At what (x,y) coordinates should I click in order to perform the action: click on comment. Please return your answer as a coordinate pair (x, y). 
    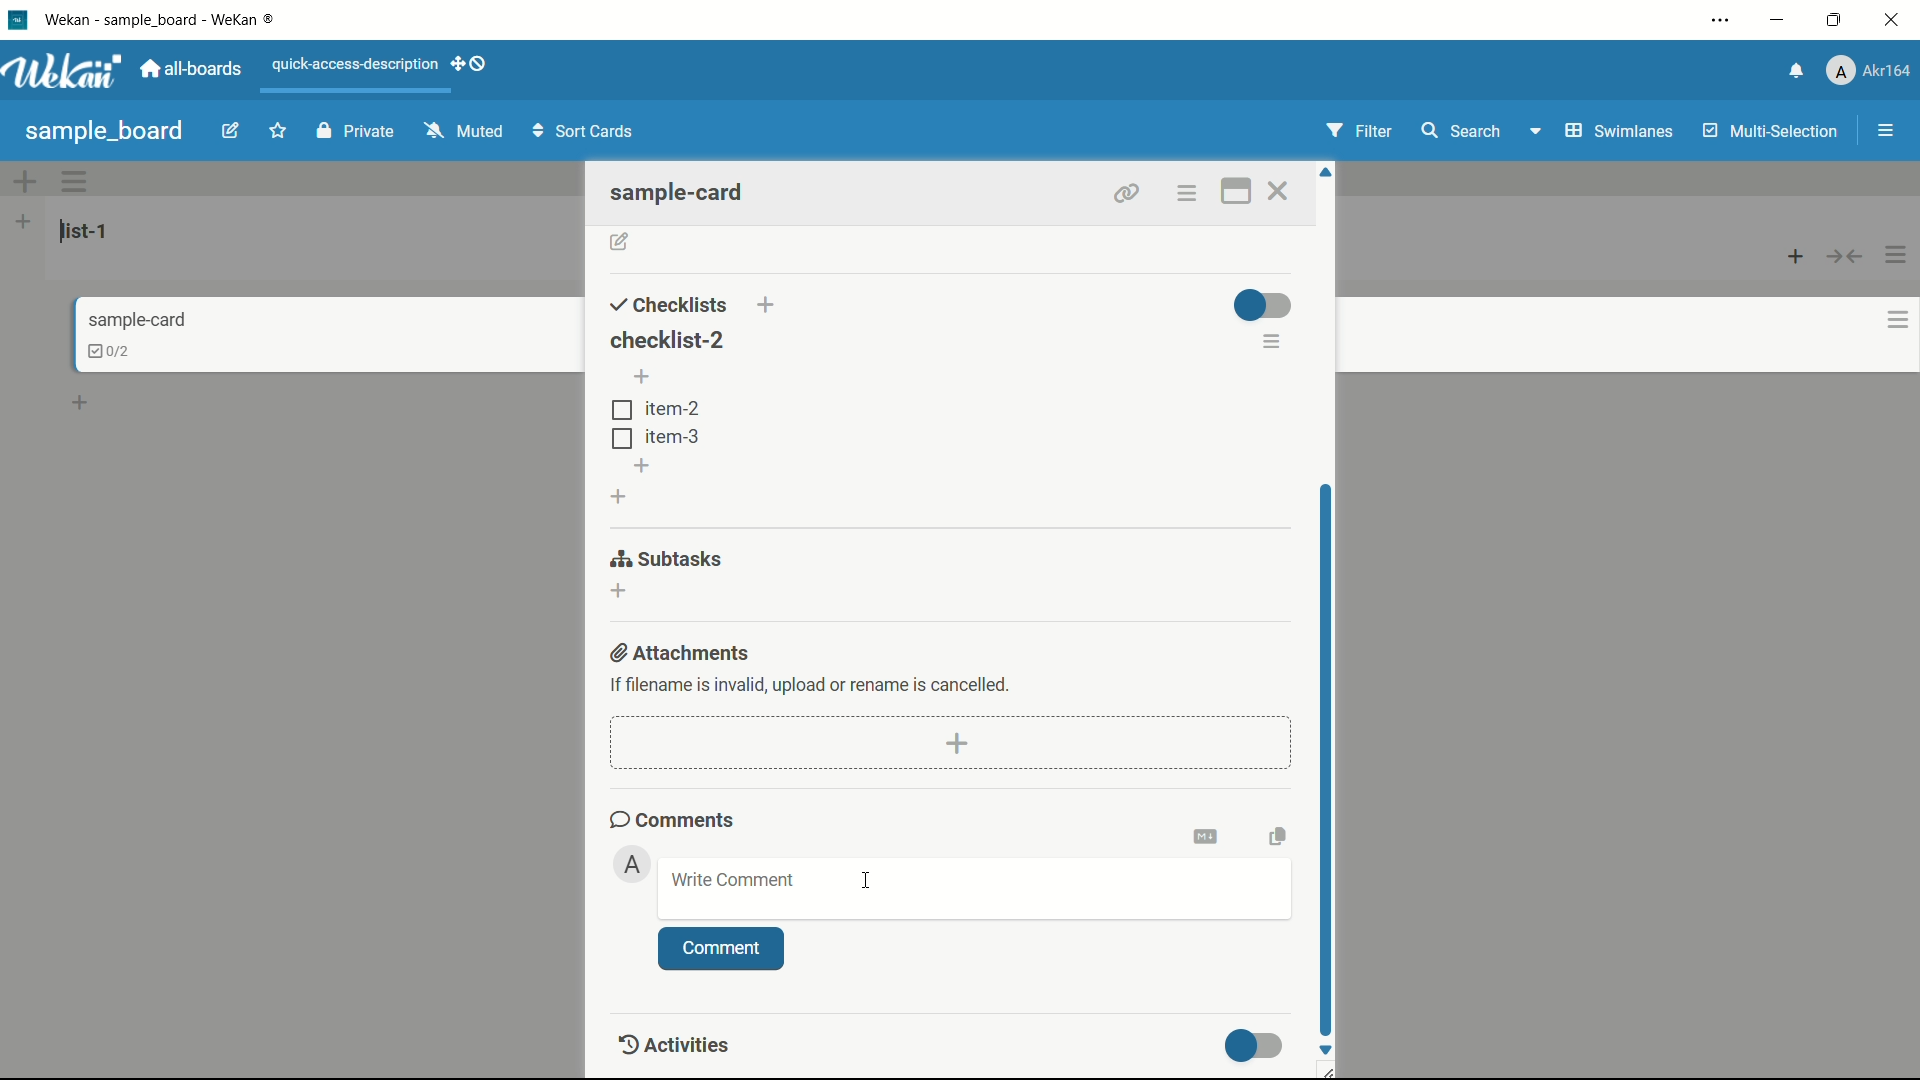
    Looking at the image, I should click on (721, 949).